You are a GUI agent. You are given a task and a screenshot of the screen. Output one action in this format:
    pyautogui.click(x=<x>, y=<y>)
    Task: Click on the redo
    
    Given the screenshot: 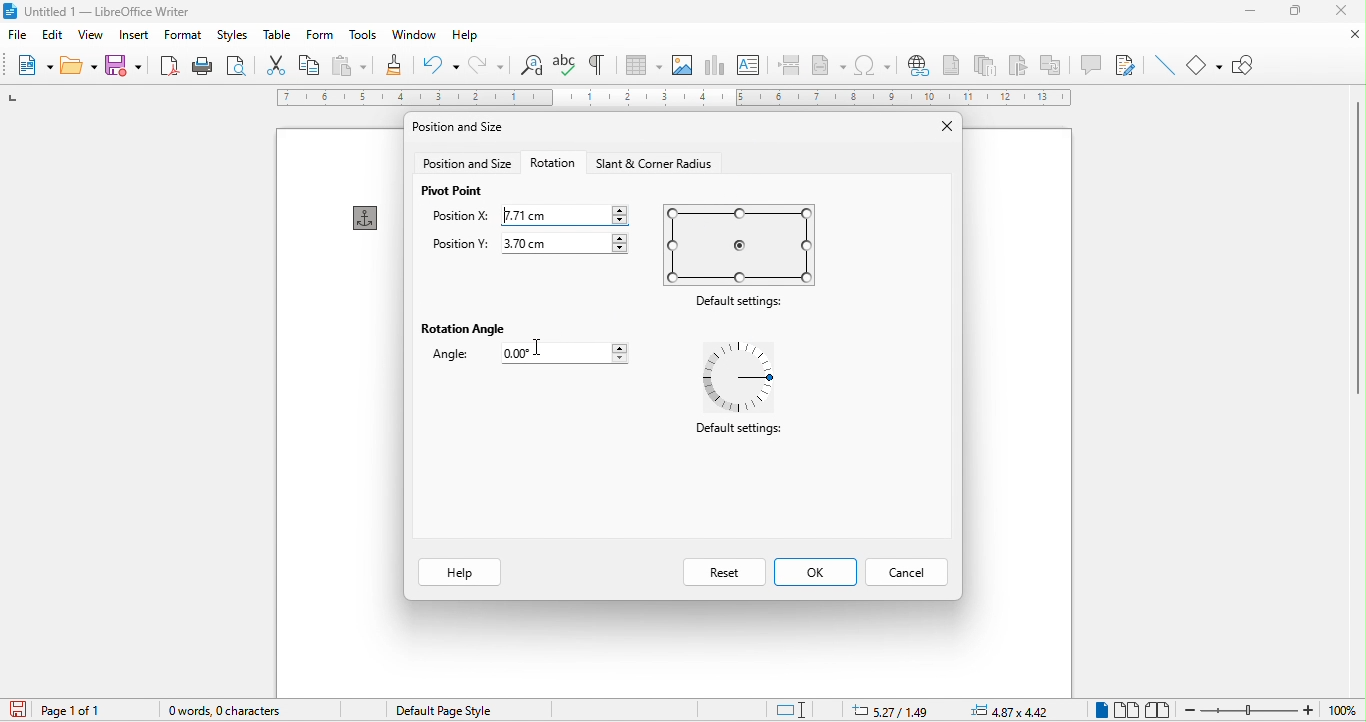 What is the action you would take?
    pyautogui.click(x=490, y=67)
    